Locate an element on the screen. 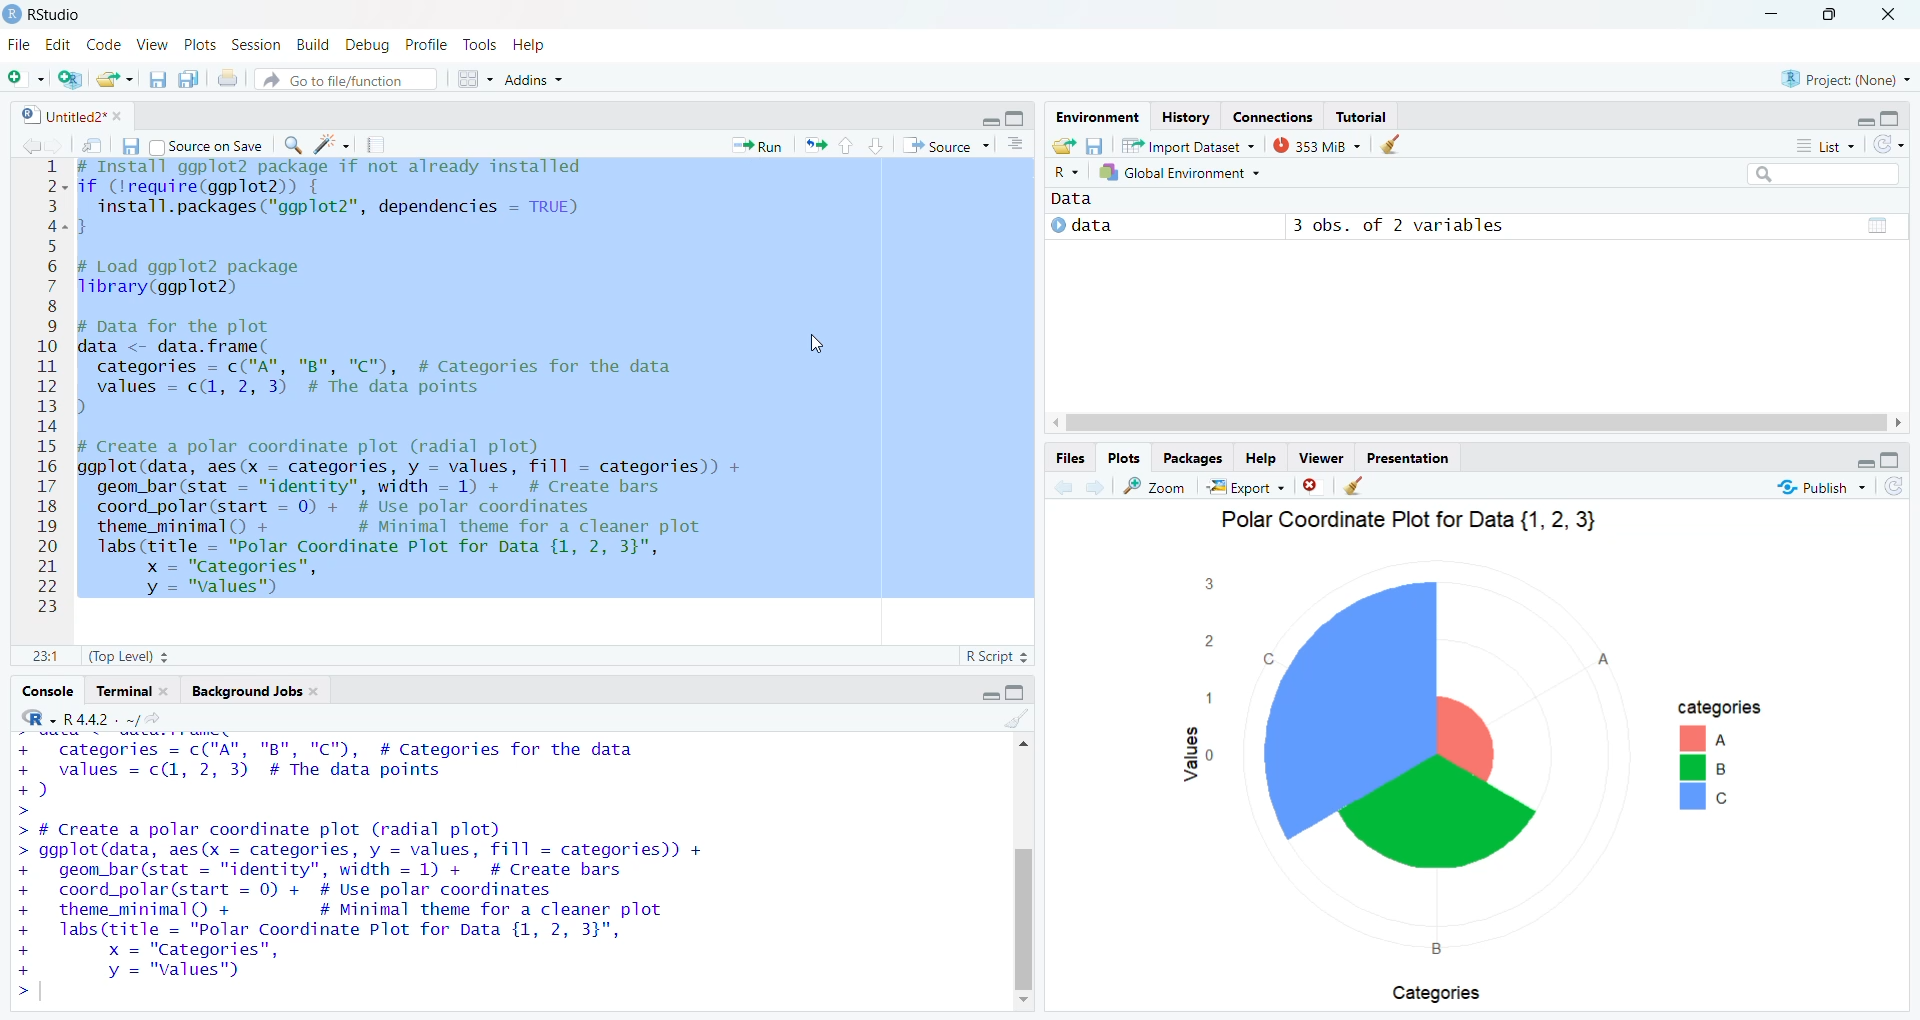   Project: (None) ~ is located at coordinates (1841, 81).